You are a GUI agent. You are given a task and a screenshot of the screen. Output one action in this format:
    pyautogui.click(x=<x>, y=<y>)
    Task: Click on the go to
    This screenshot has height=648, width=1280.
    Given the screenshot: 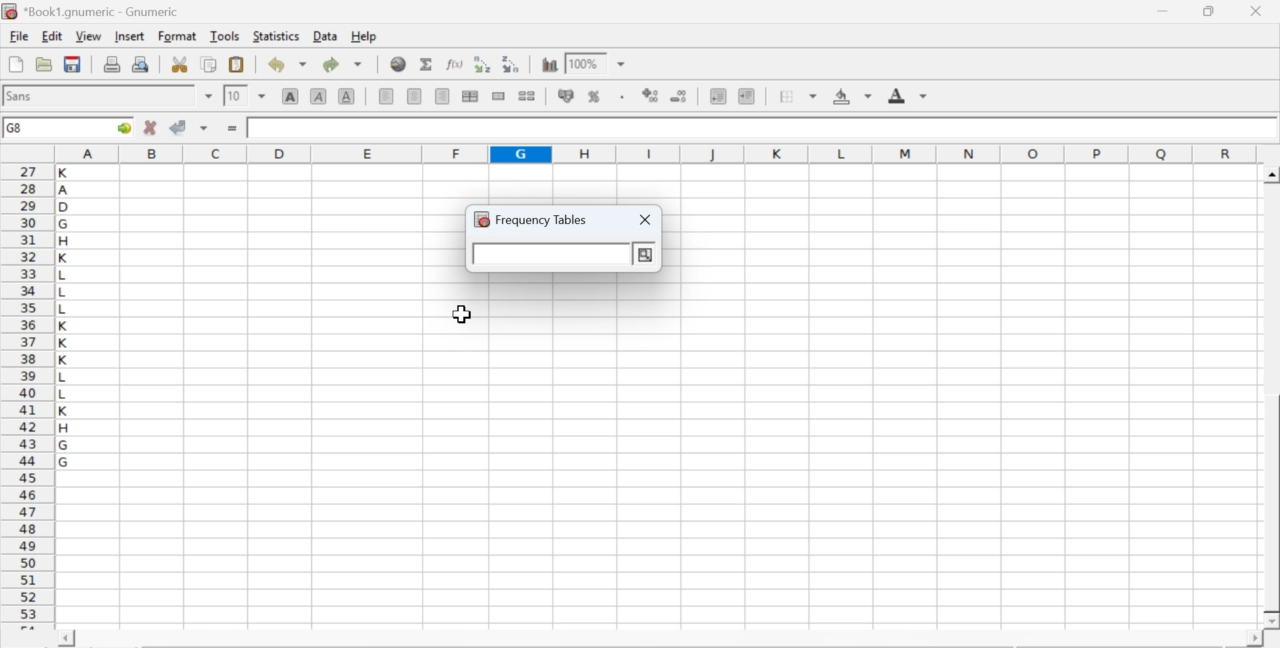 What is the action you would take?
    pyautogui.click(x=122, y=127)
    